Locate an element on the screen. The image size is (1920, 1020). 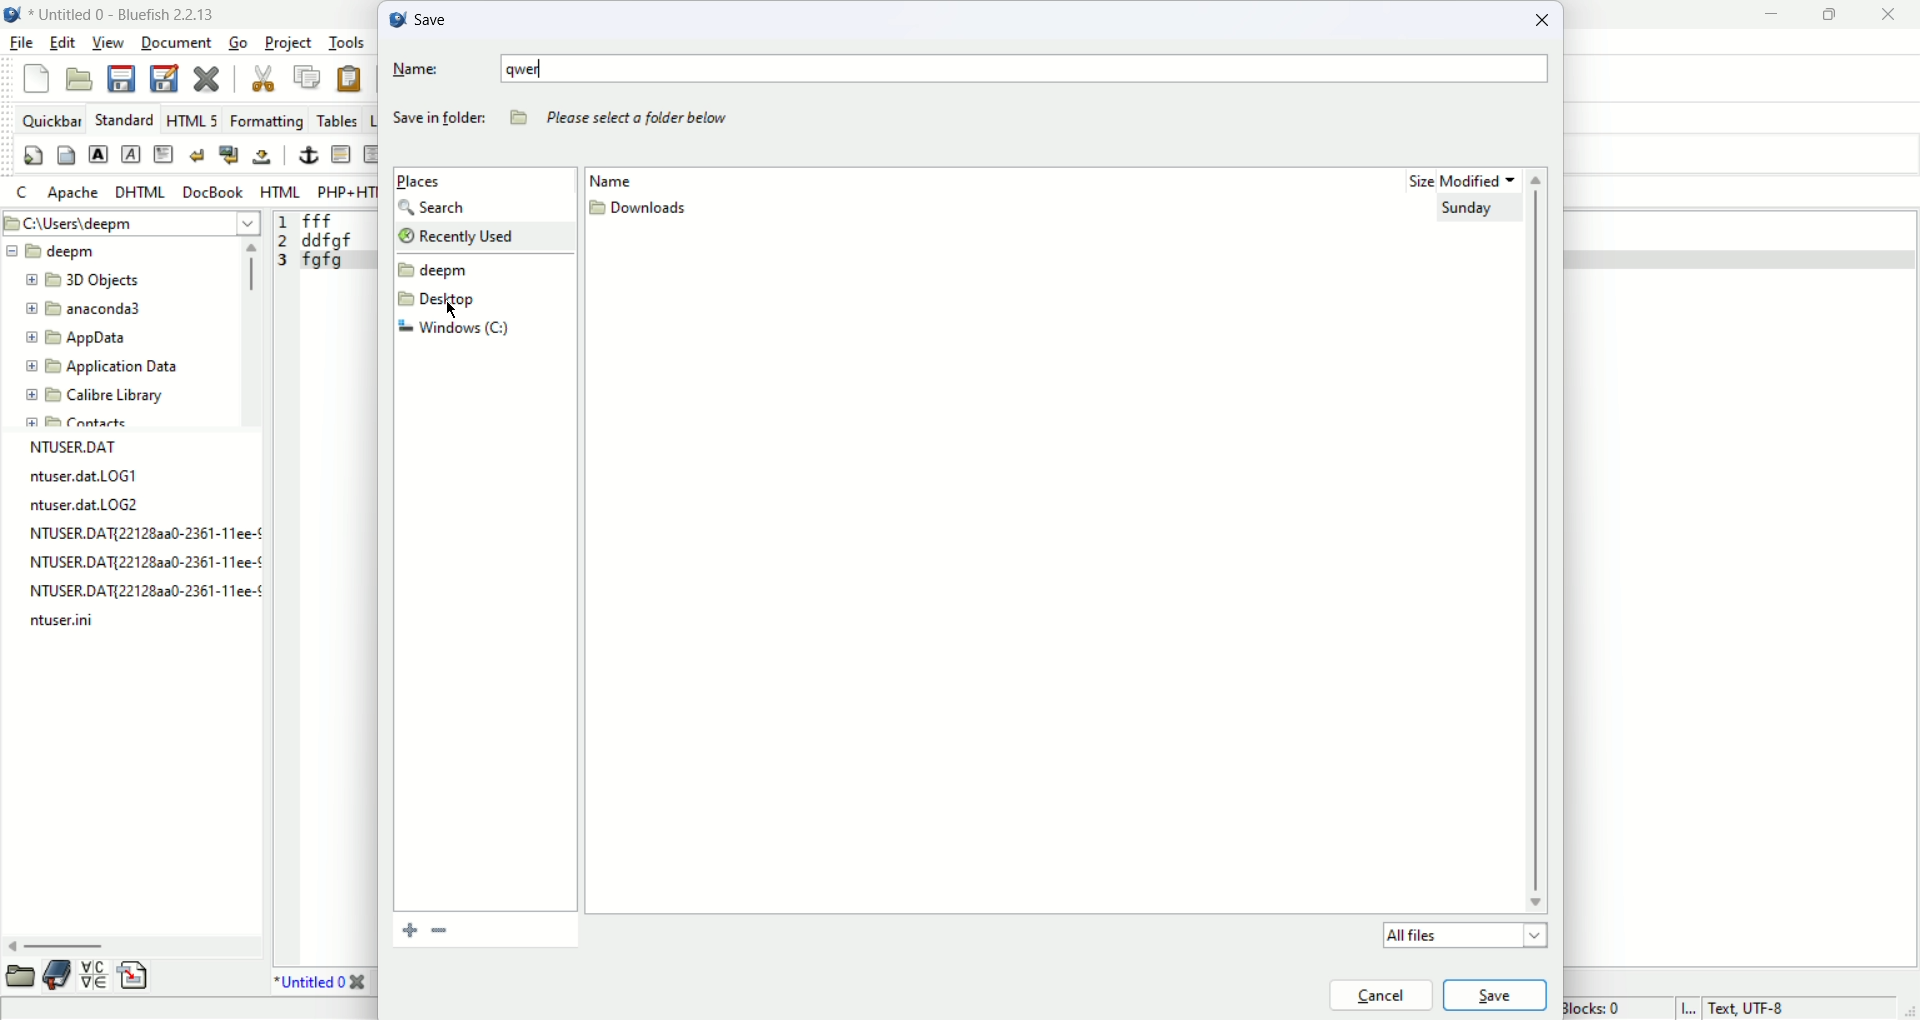
quickbar is located at coordinates (52, 120).